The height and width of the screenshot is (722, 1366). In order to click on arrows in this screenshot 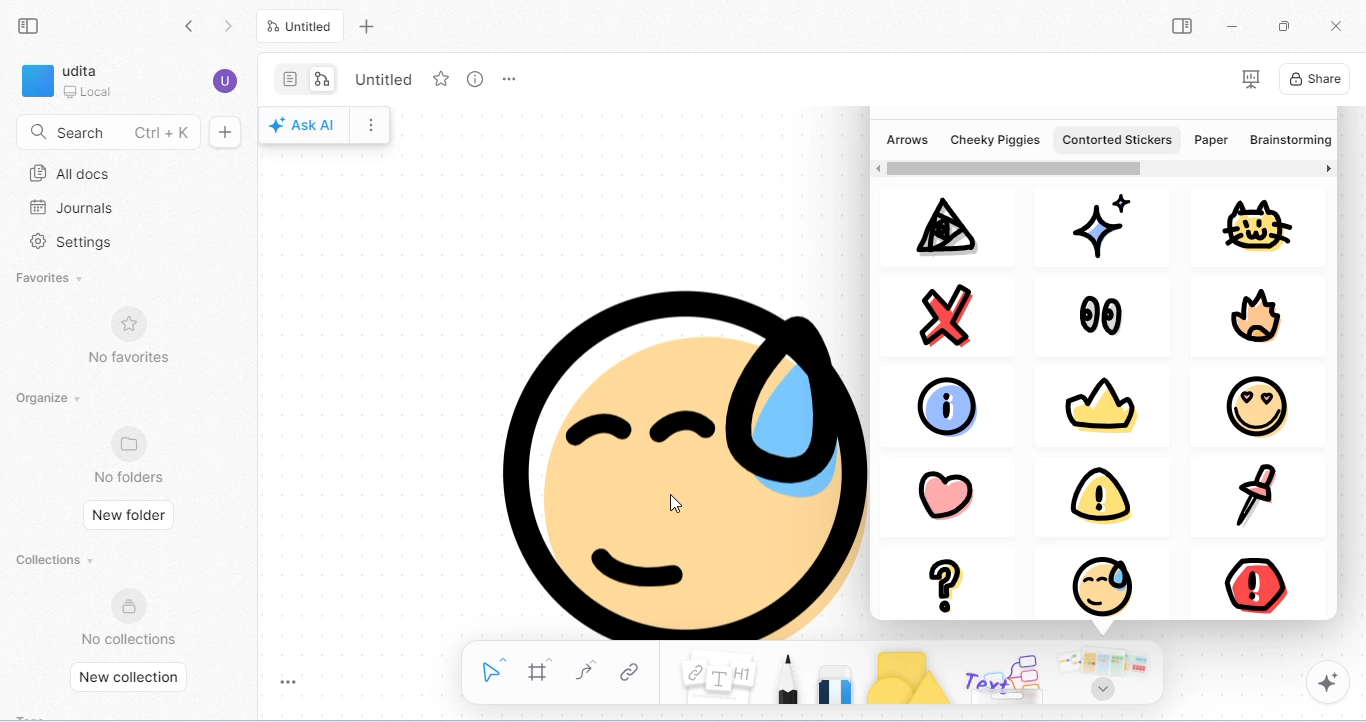, I will do `click(907, 139)`.